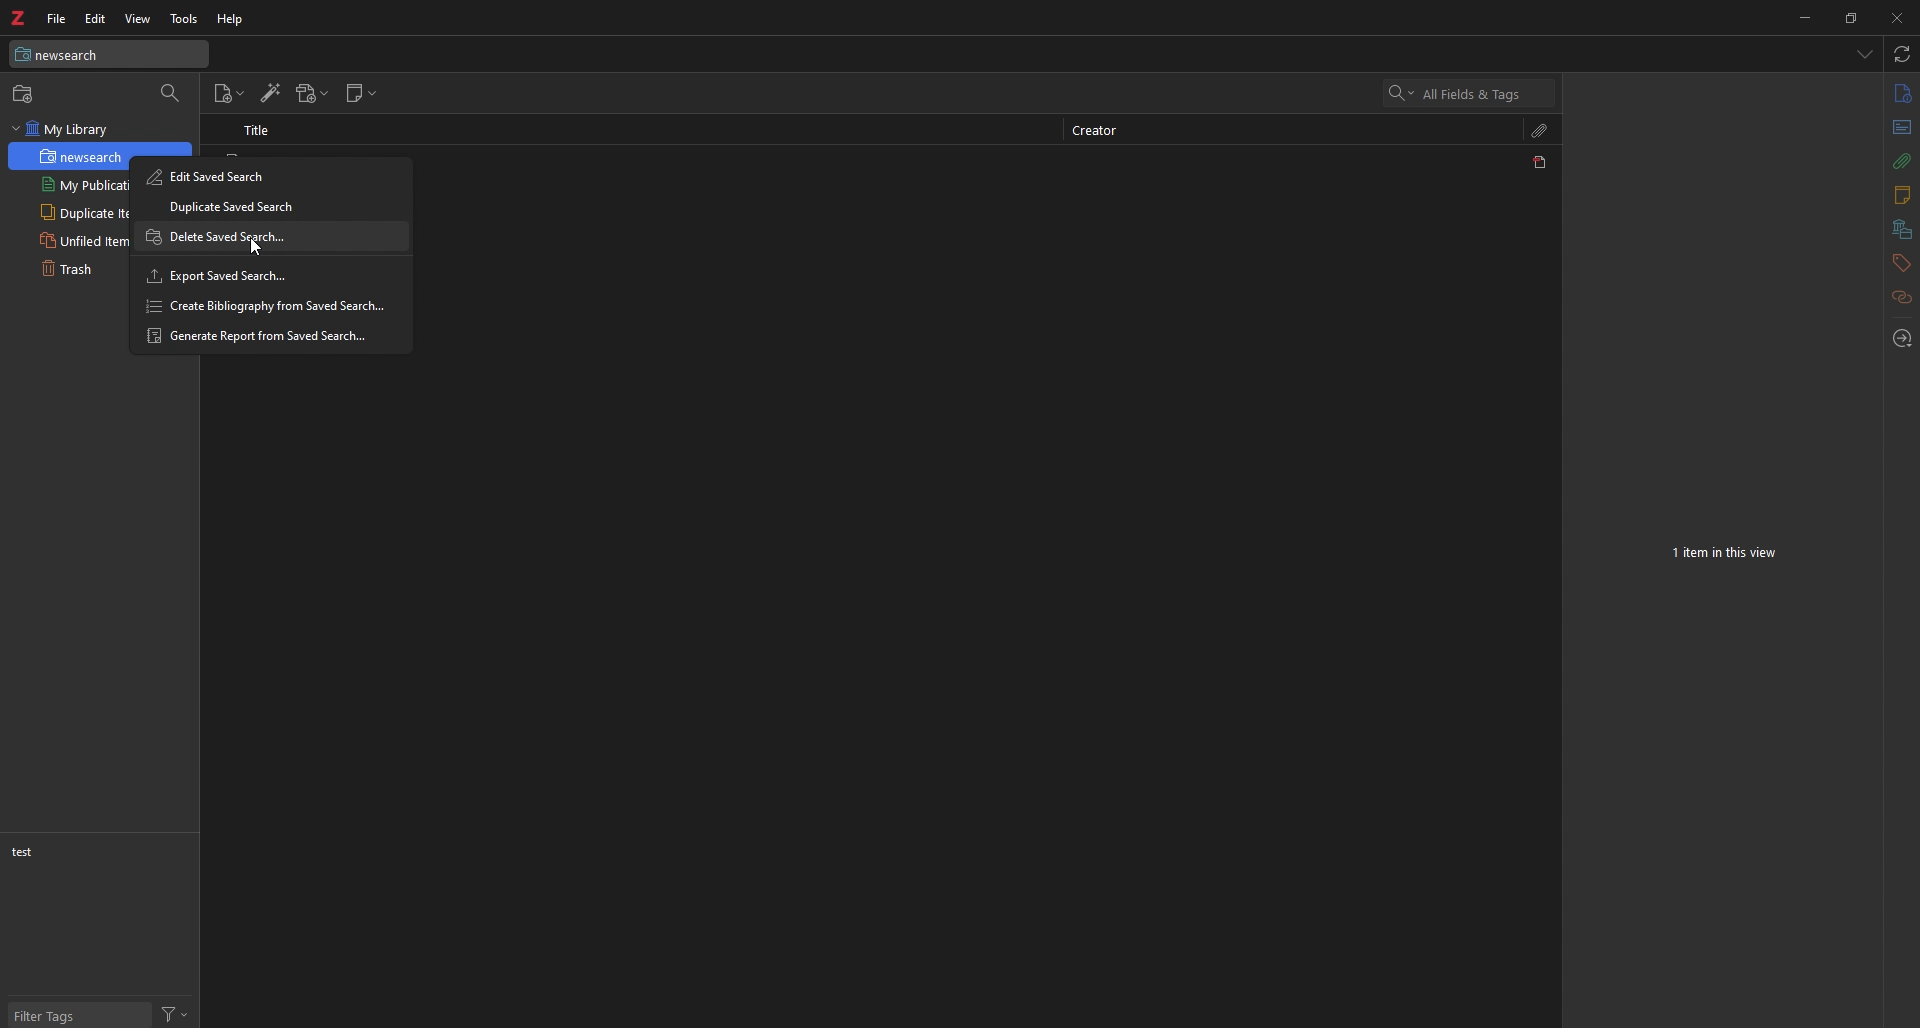  What do you see at coordinates (1899, 124) in the screenshot?
I see `Abstract` at bounding box center [1899, 124].